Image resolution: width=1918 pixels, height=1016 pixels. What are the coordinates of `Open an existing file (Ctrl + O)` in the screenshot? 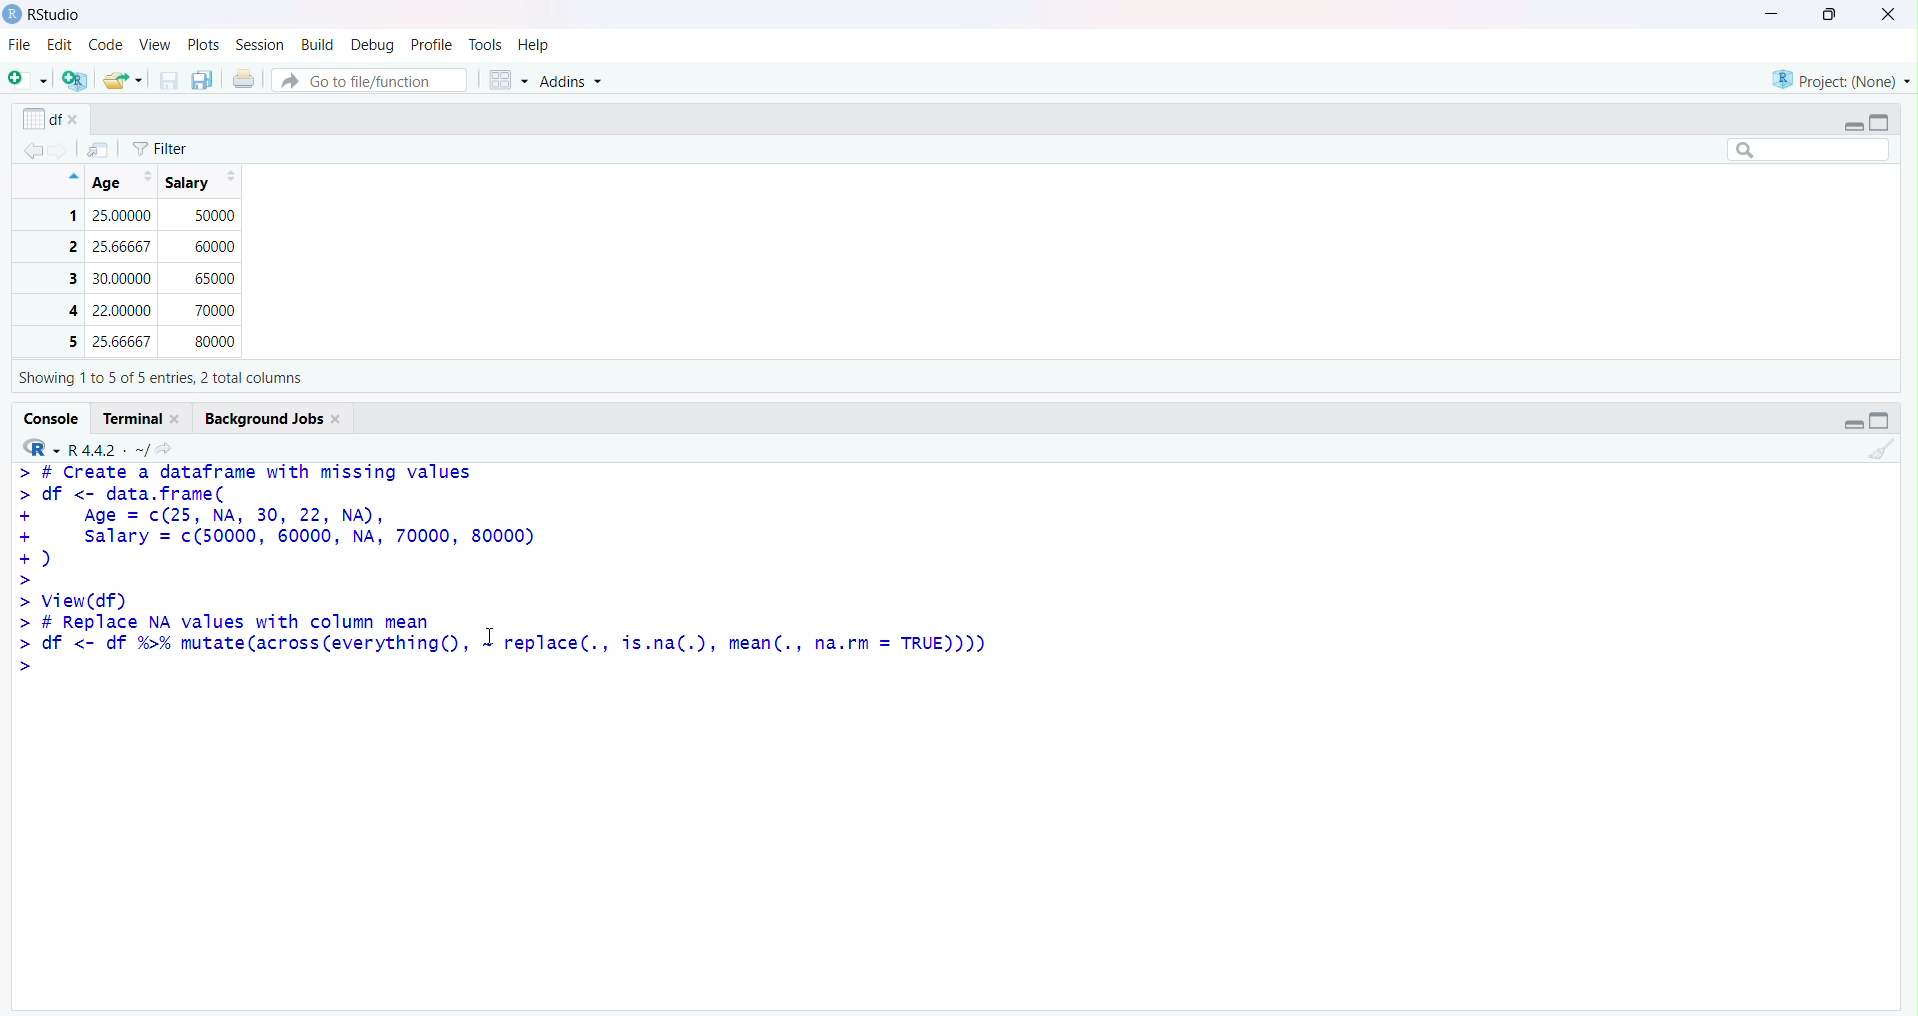 It's located at (123, 79).